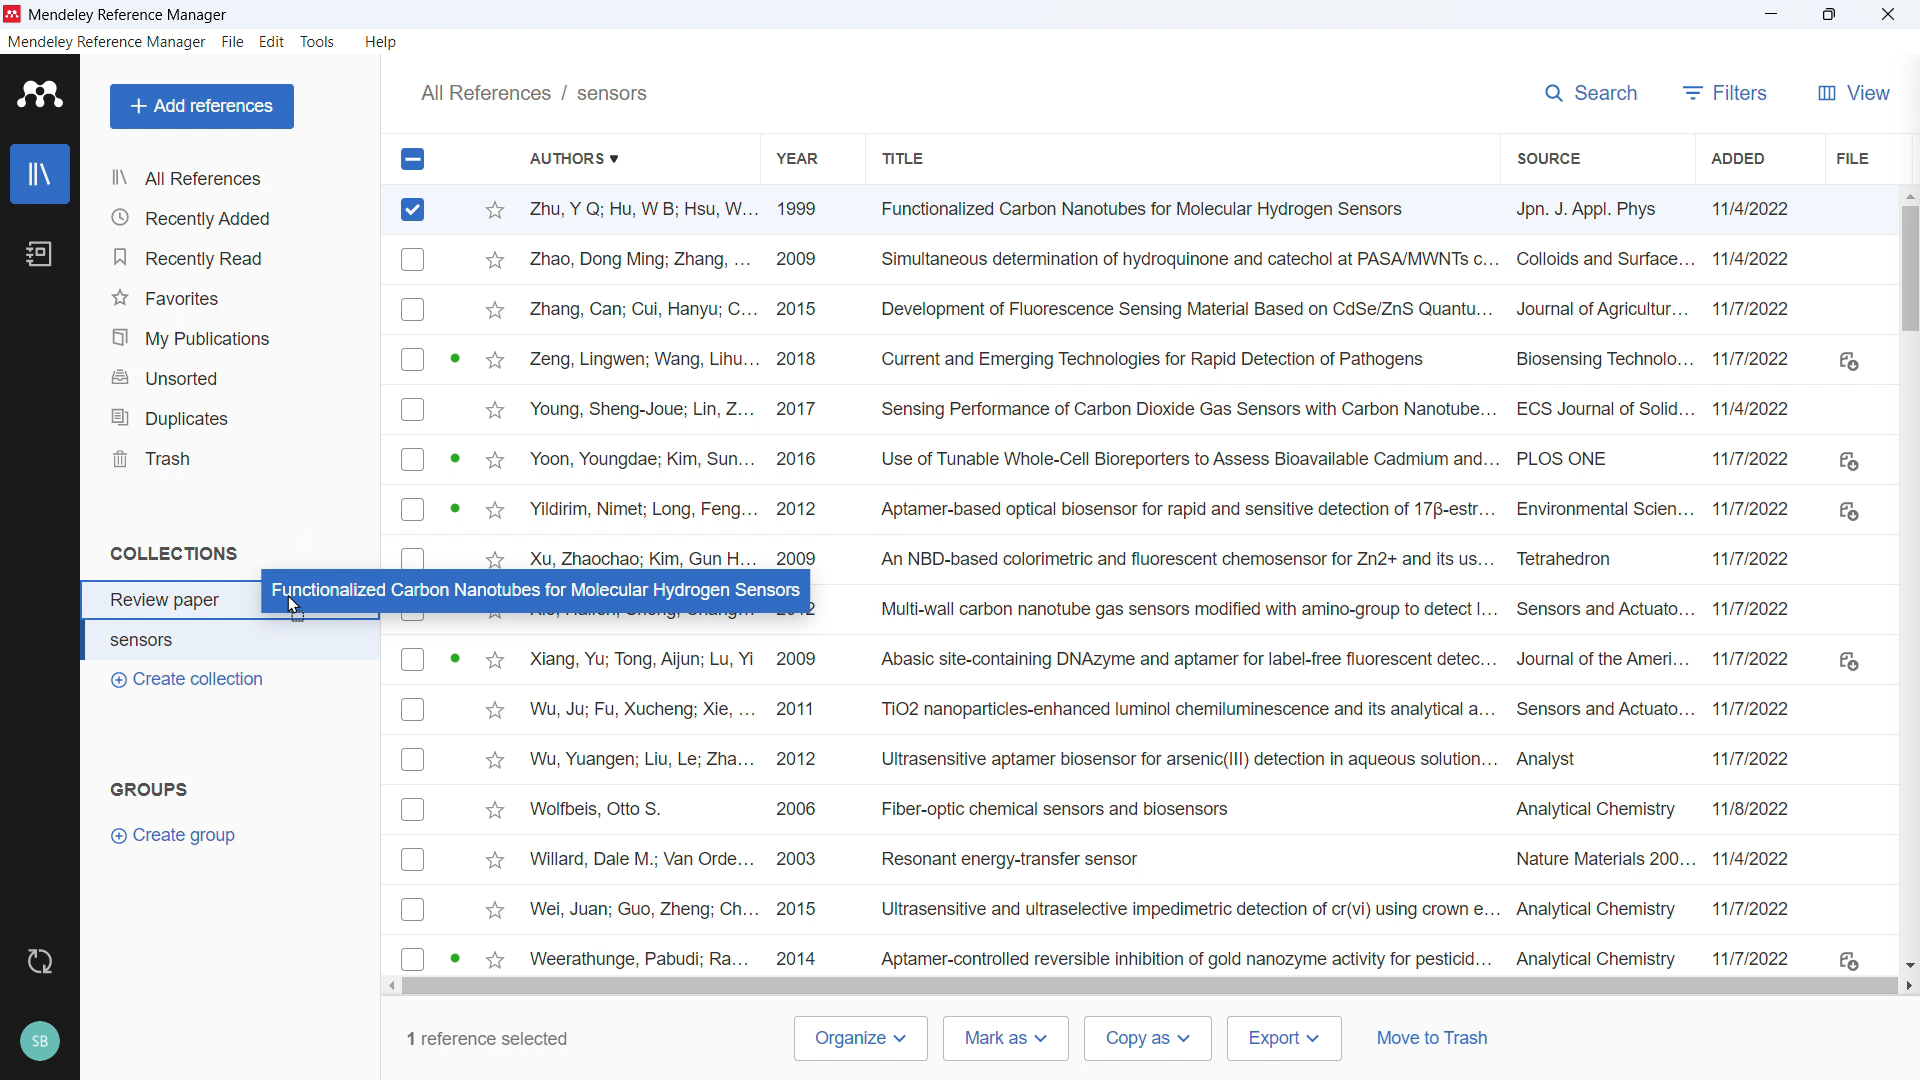 The image size is (1920, 1080). What do you see at coordinates (454, 356) in the screenshot?
I see `PDF available` at bounding box center [454, 356].